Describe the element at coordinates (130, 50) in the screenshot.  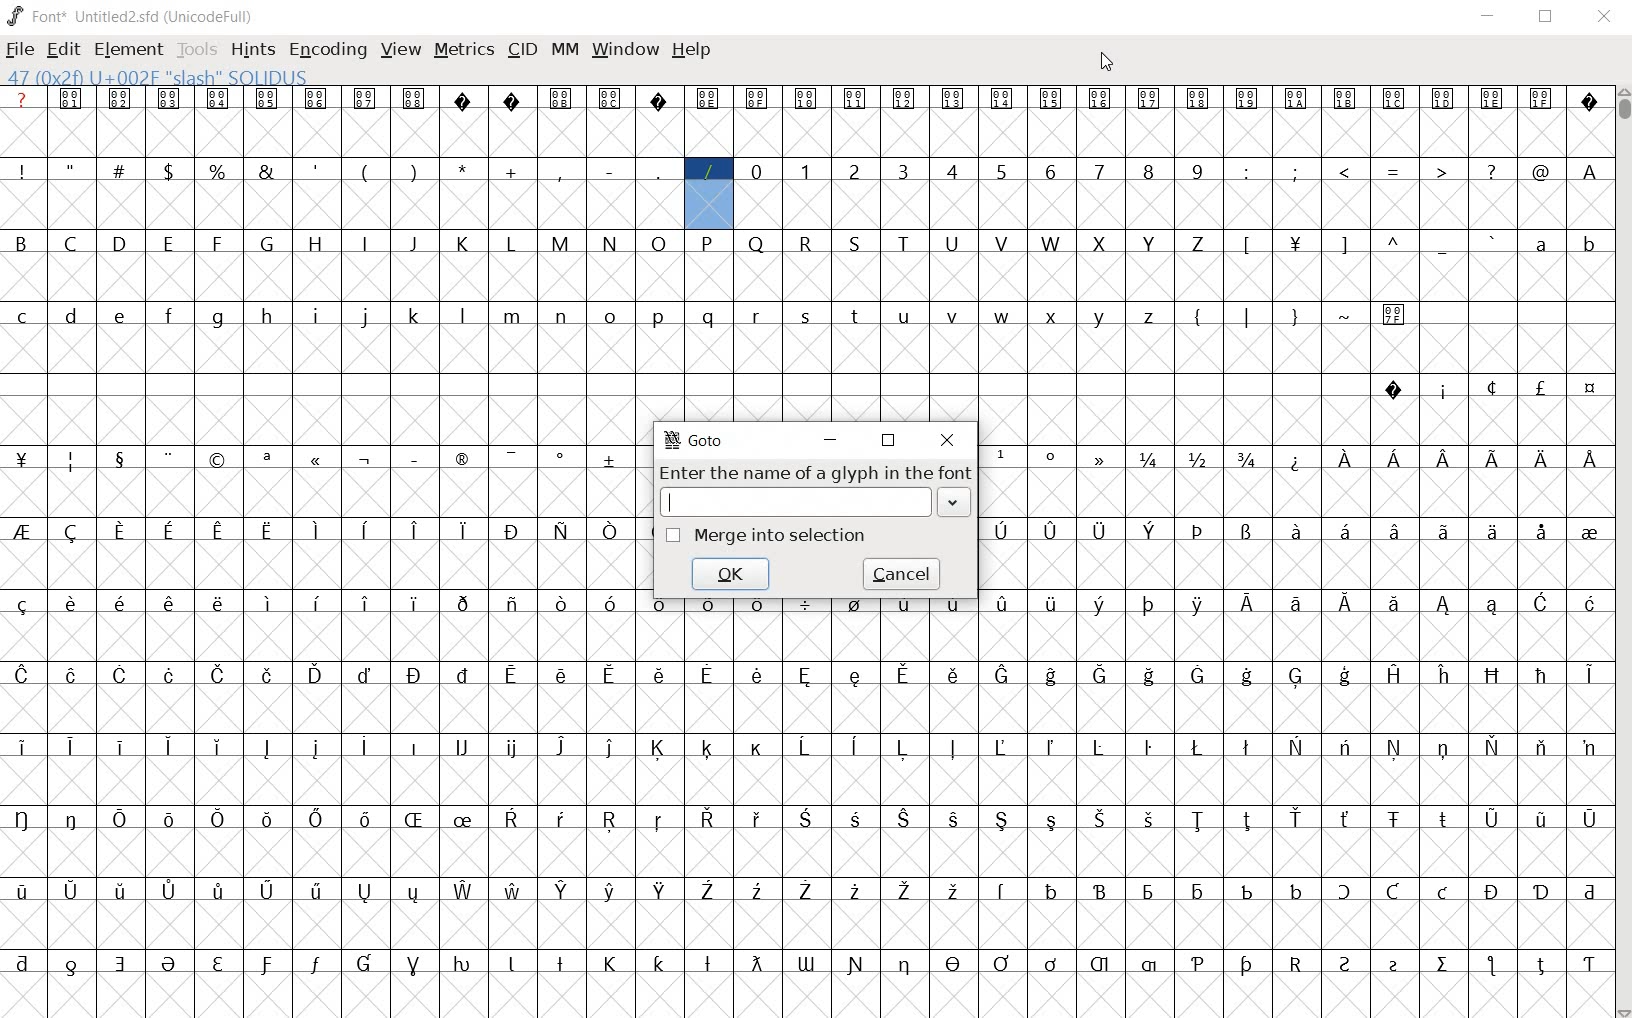
I see `ELEMENT` at that location.